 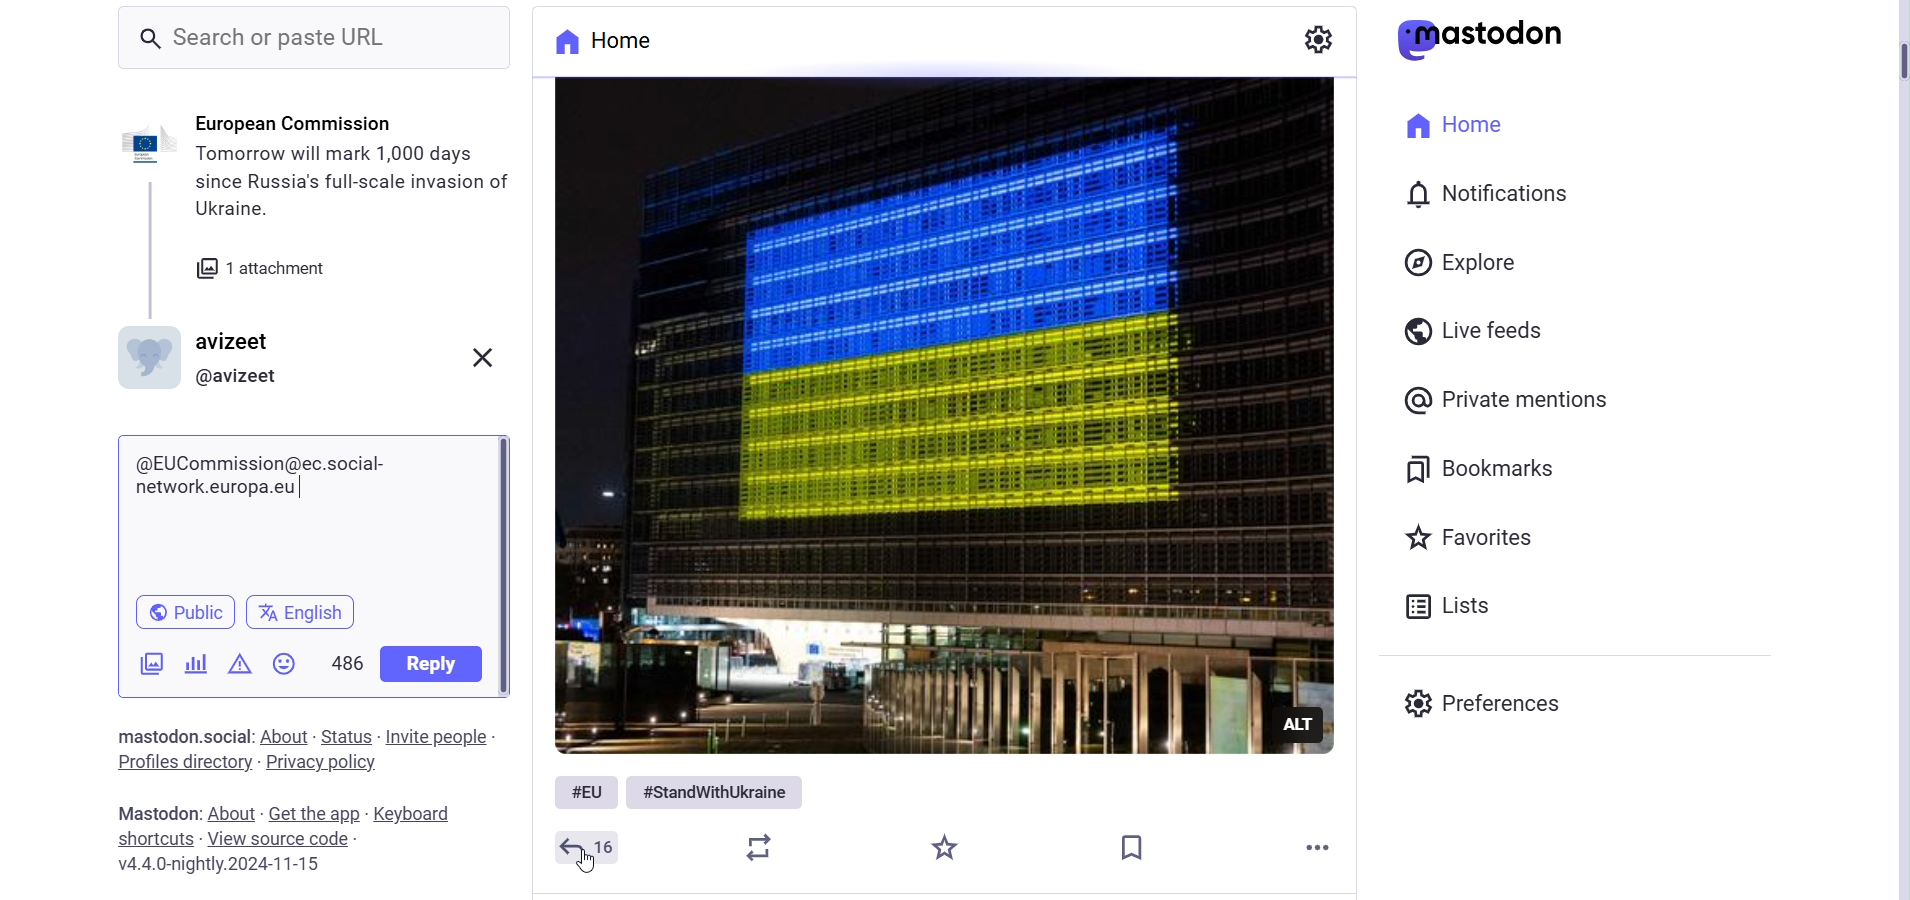 I want to click on Keyboard, so click(x=418, y=813).